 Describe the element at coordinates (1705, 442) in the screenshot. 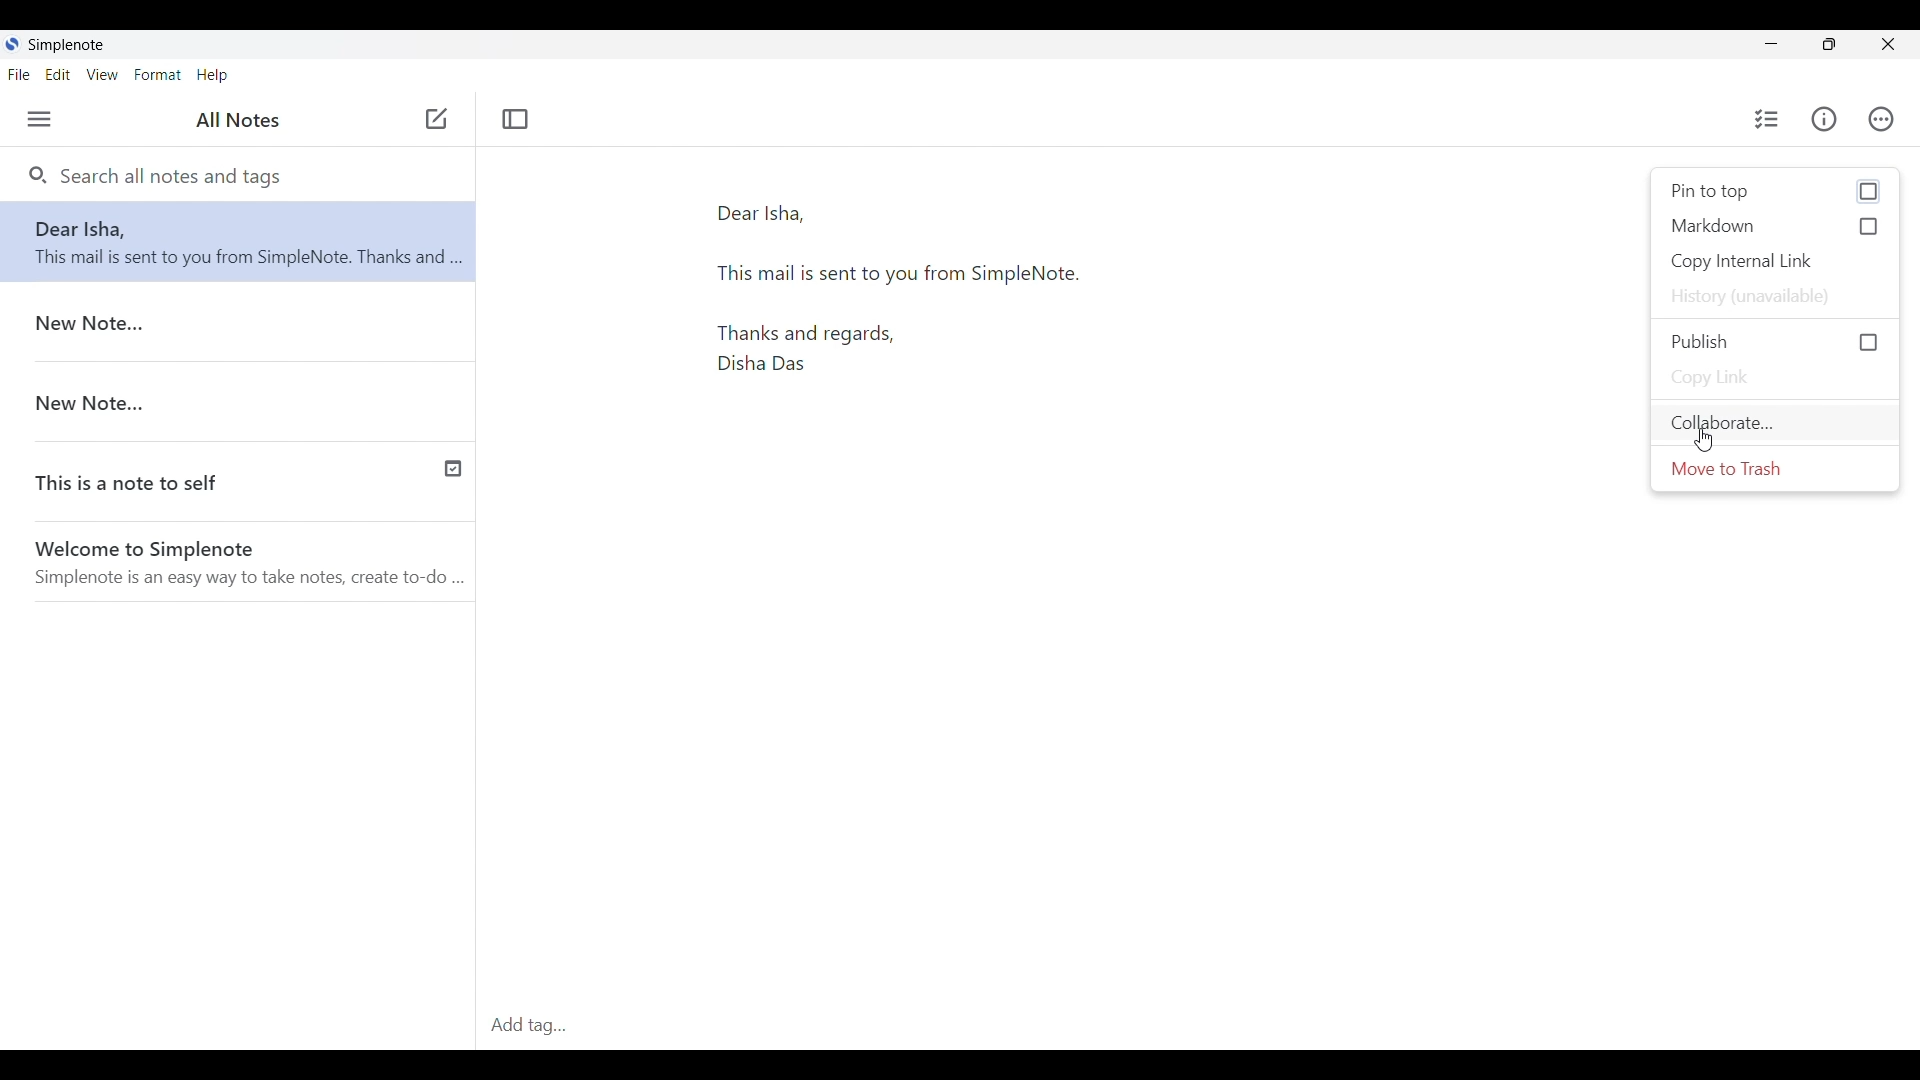

I see `Cursor clicking on Collaborate` at that location.